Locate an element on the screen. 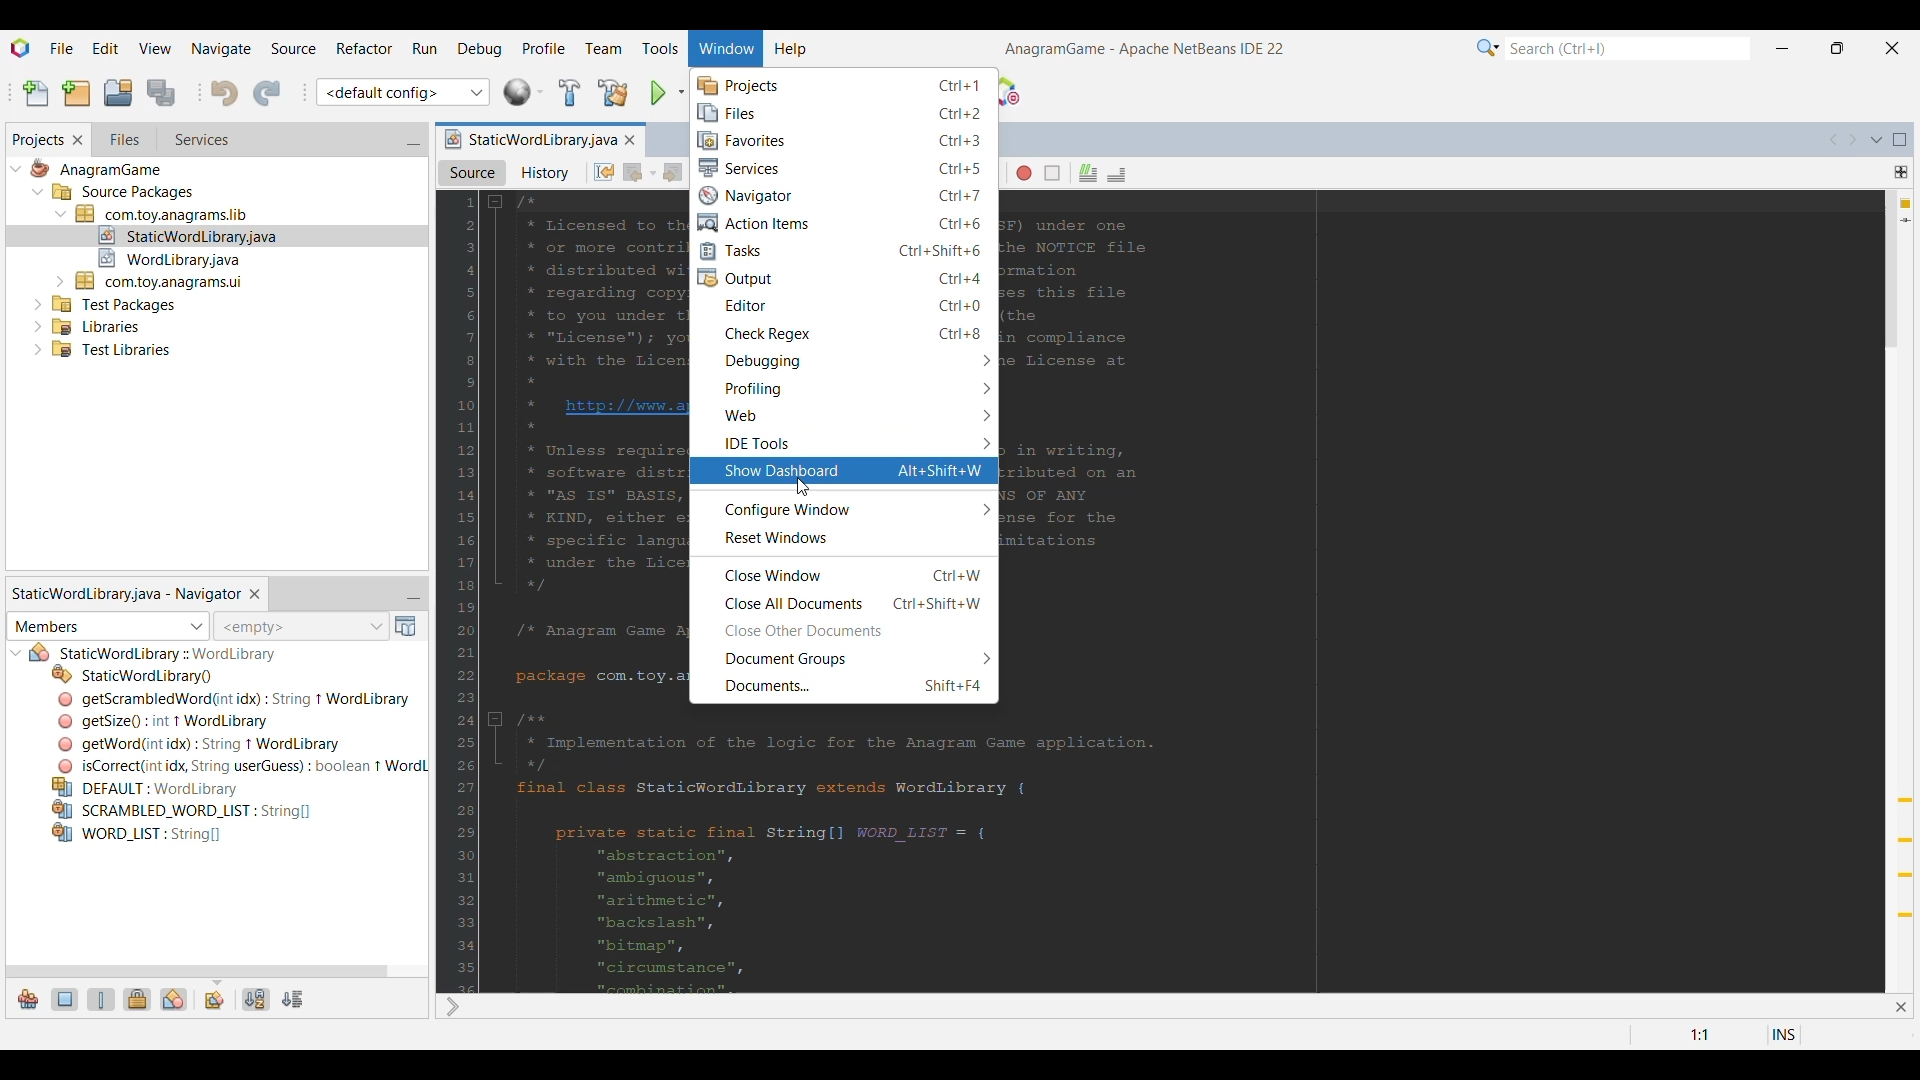  Members/Bean patterns is located at coordinates (108, 627).